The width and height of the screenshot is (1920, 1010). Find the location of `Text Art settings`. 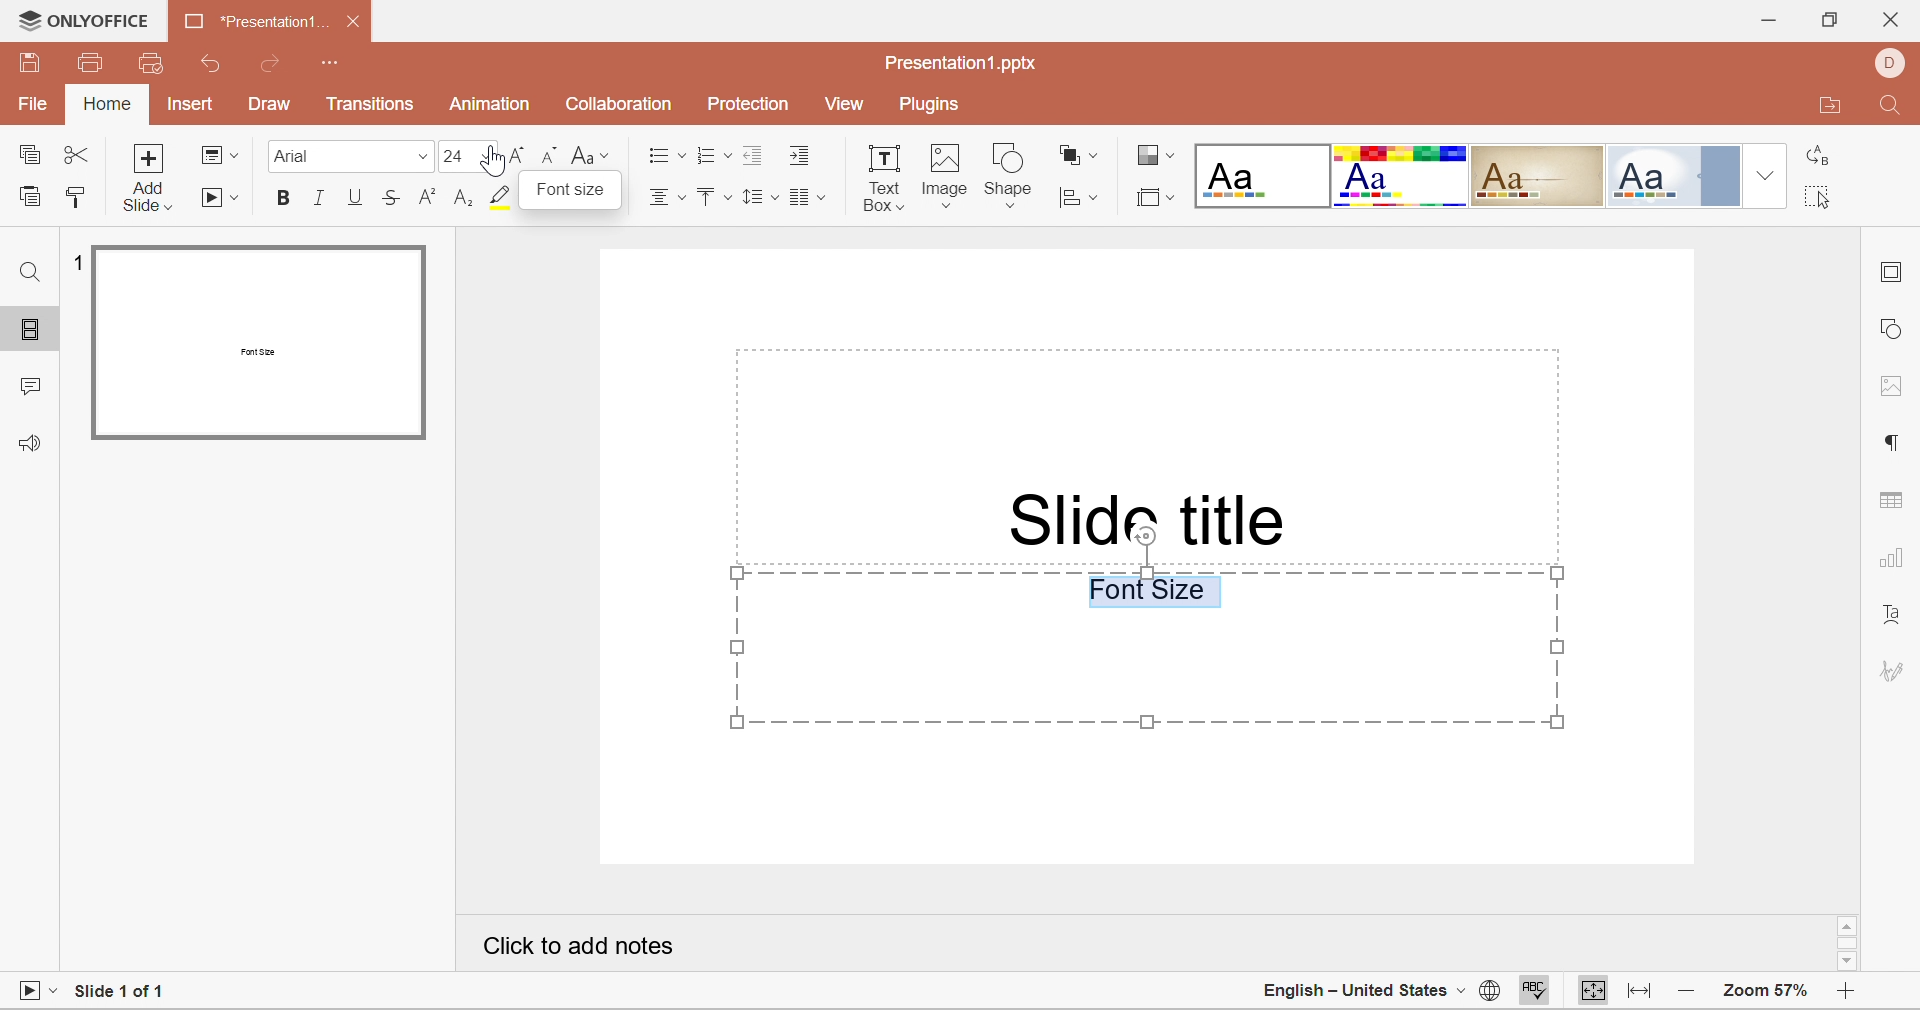

Text Art settings is located at coordinates (1894, 623).